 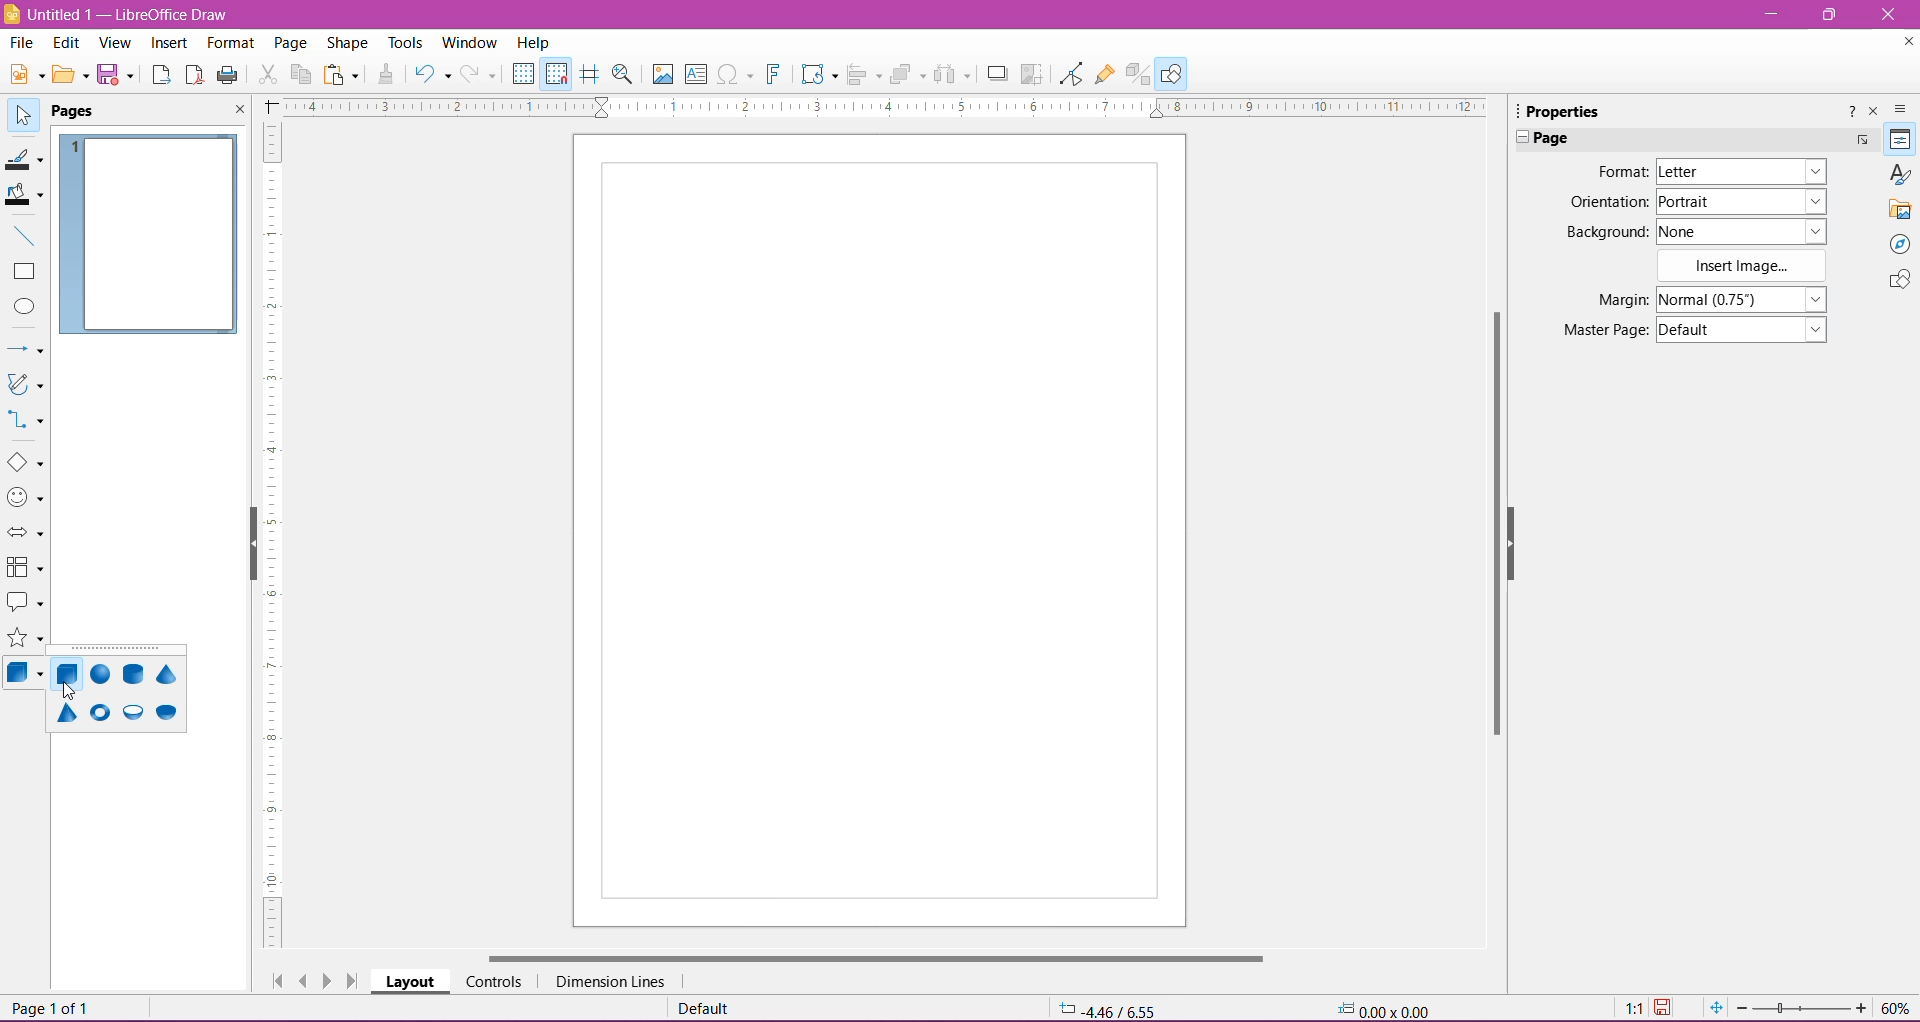 I want to click on Cone, so click(x=167, y=674).